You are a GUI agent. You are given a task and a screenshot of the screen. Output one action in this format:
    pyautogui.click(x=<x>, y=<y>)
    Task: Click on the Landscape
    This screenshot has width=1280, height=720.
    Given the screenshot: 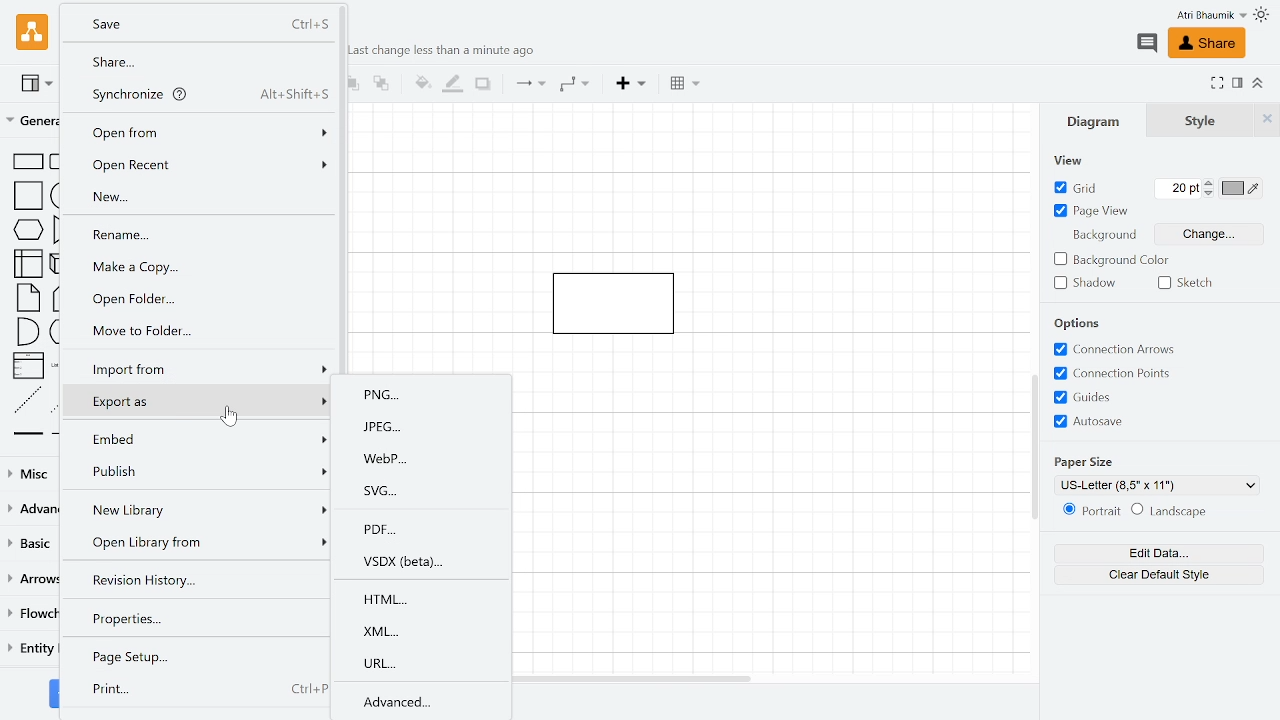 What is the action you would take?
    pyautogui.click(x=1180, y=510)
    